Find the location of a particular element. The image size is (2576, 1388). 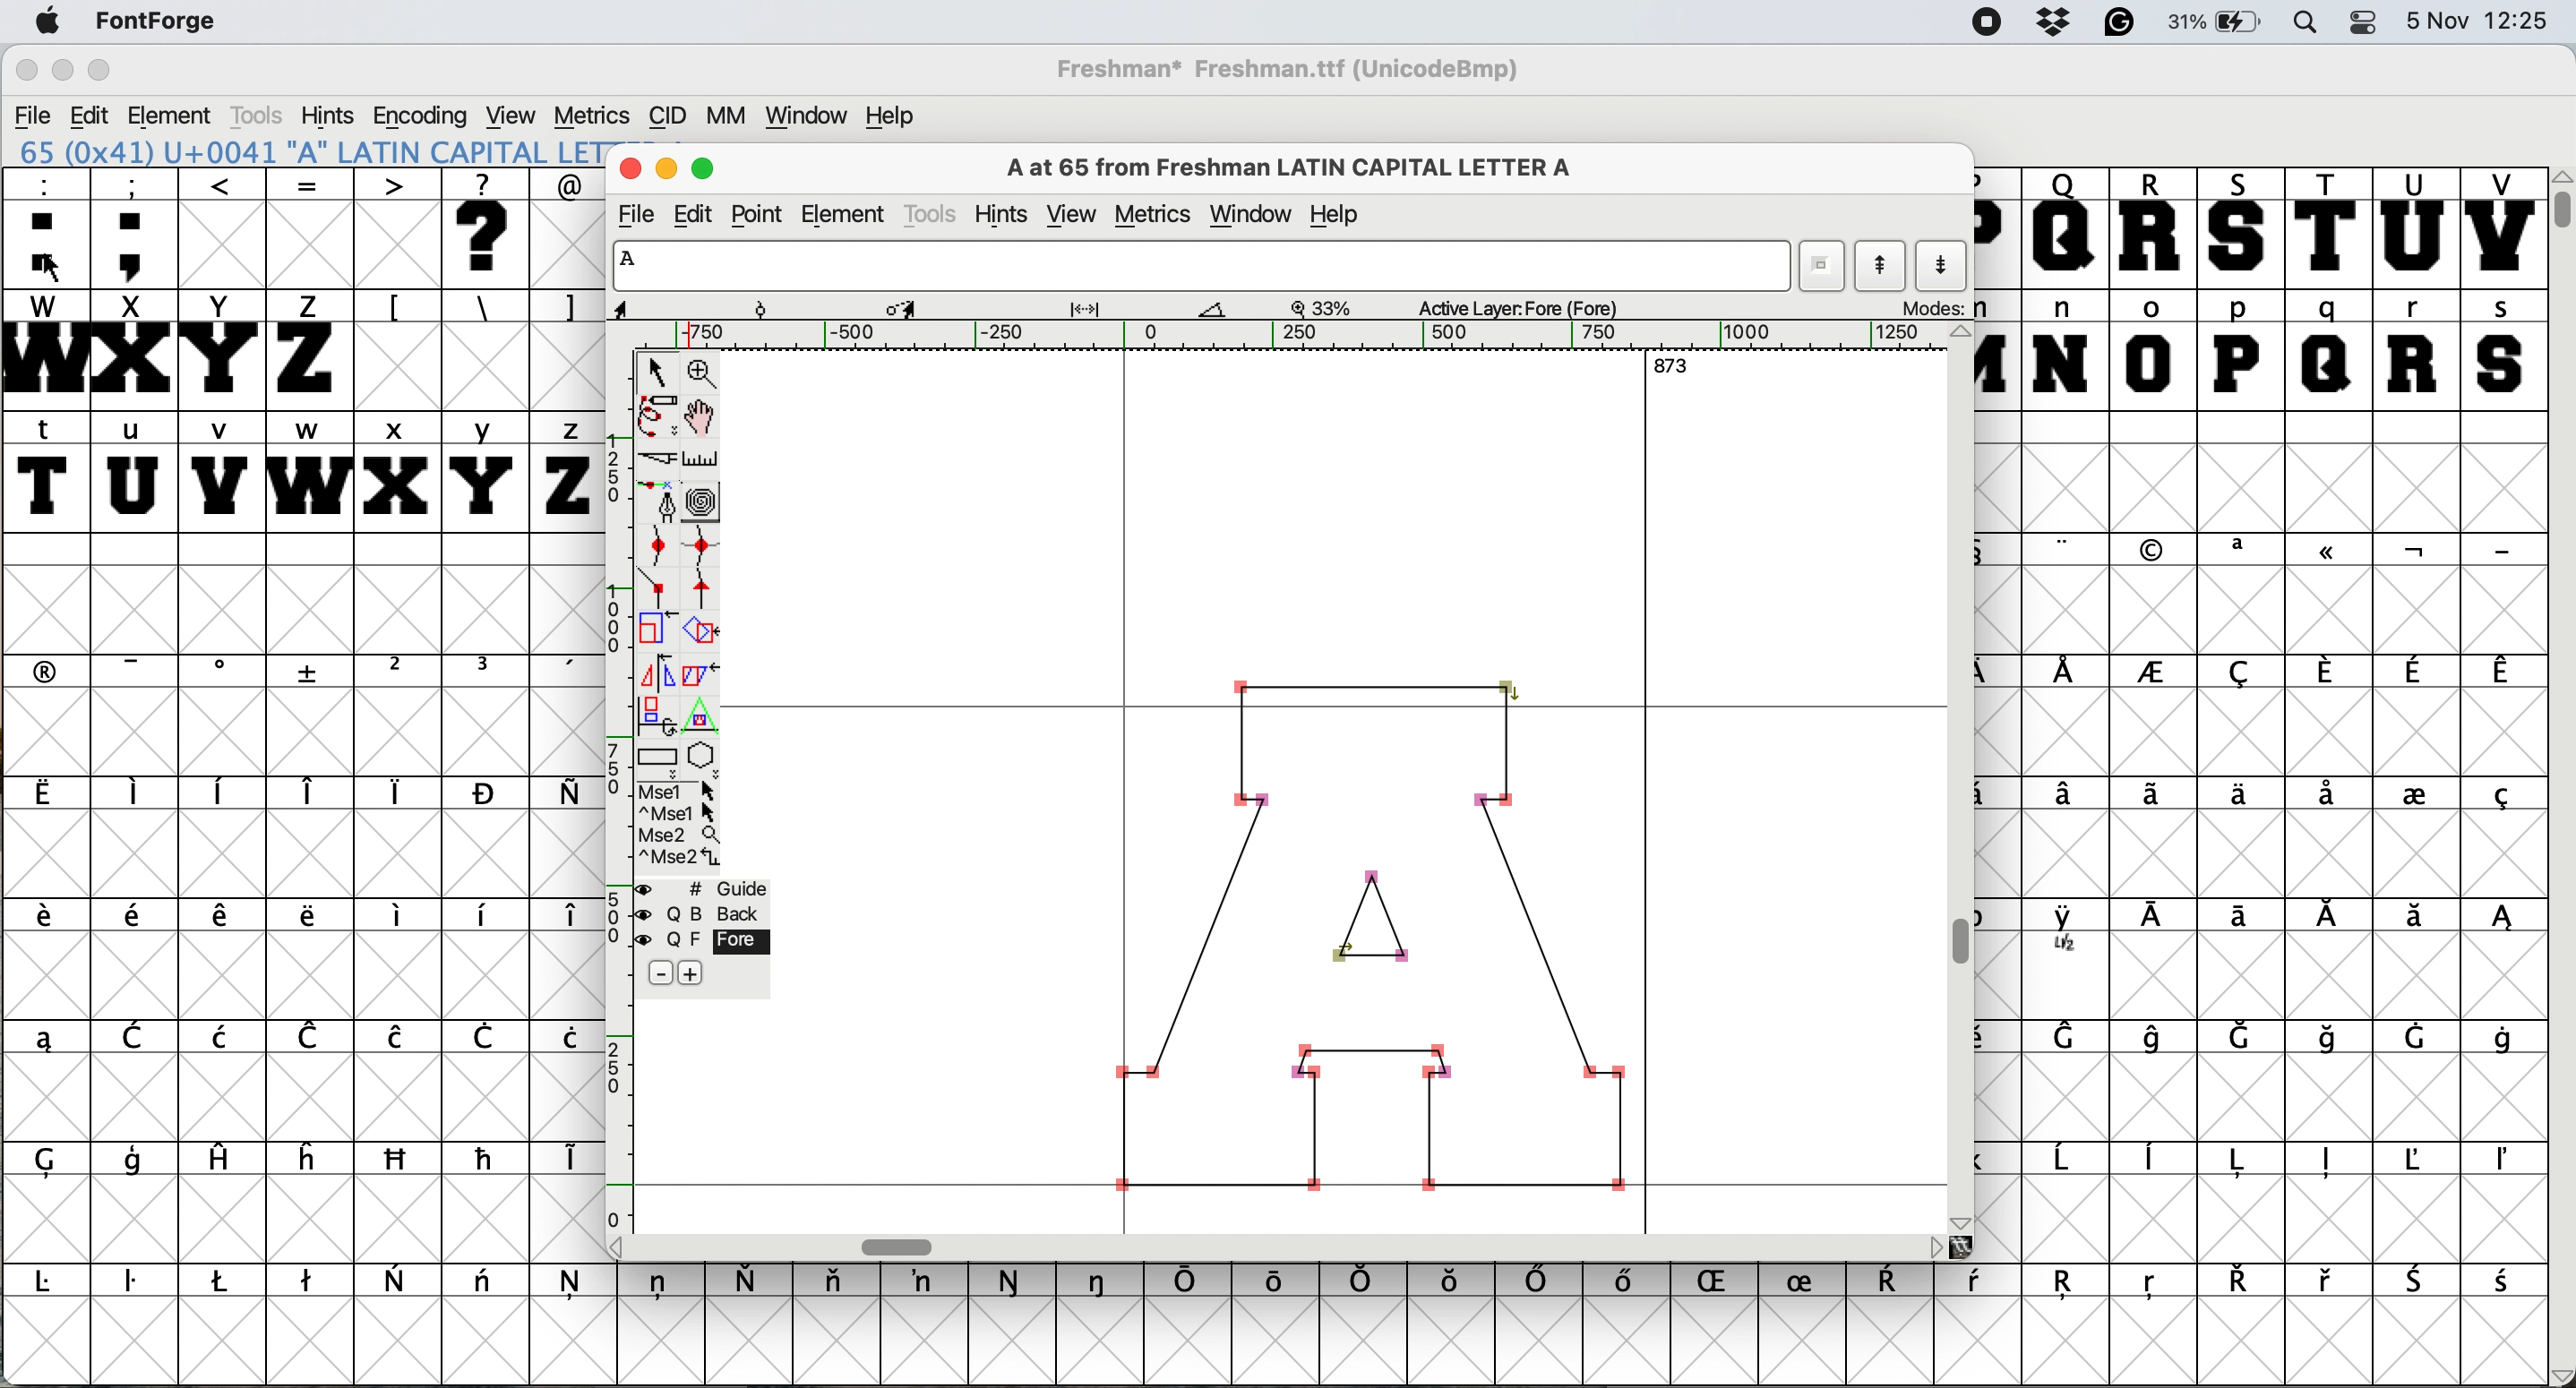

view is located at coordinates (1071, 214).